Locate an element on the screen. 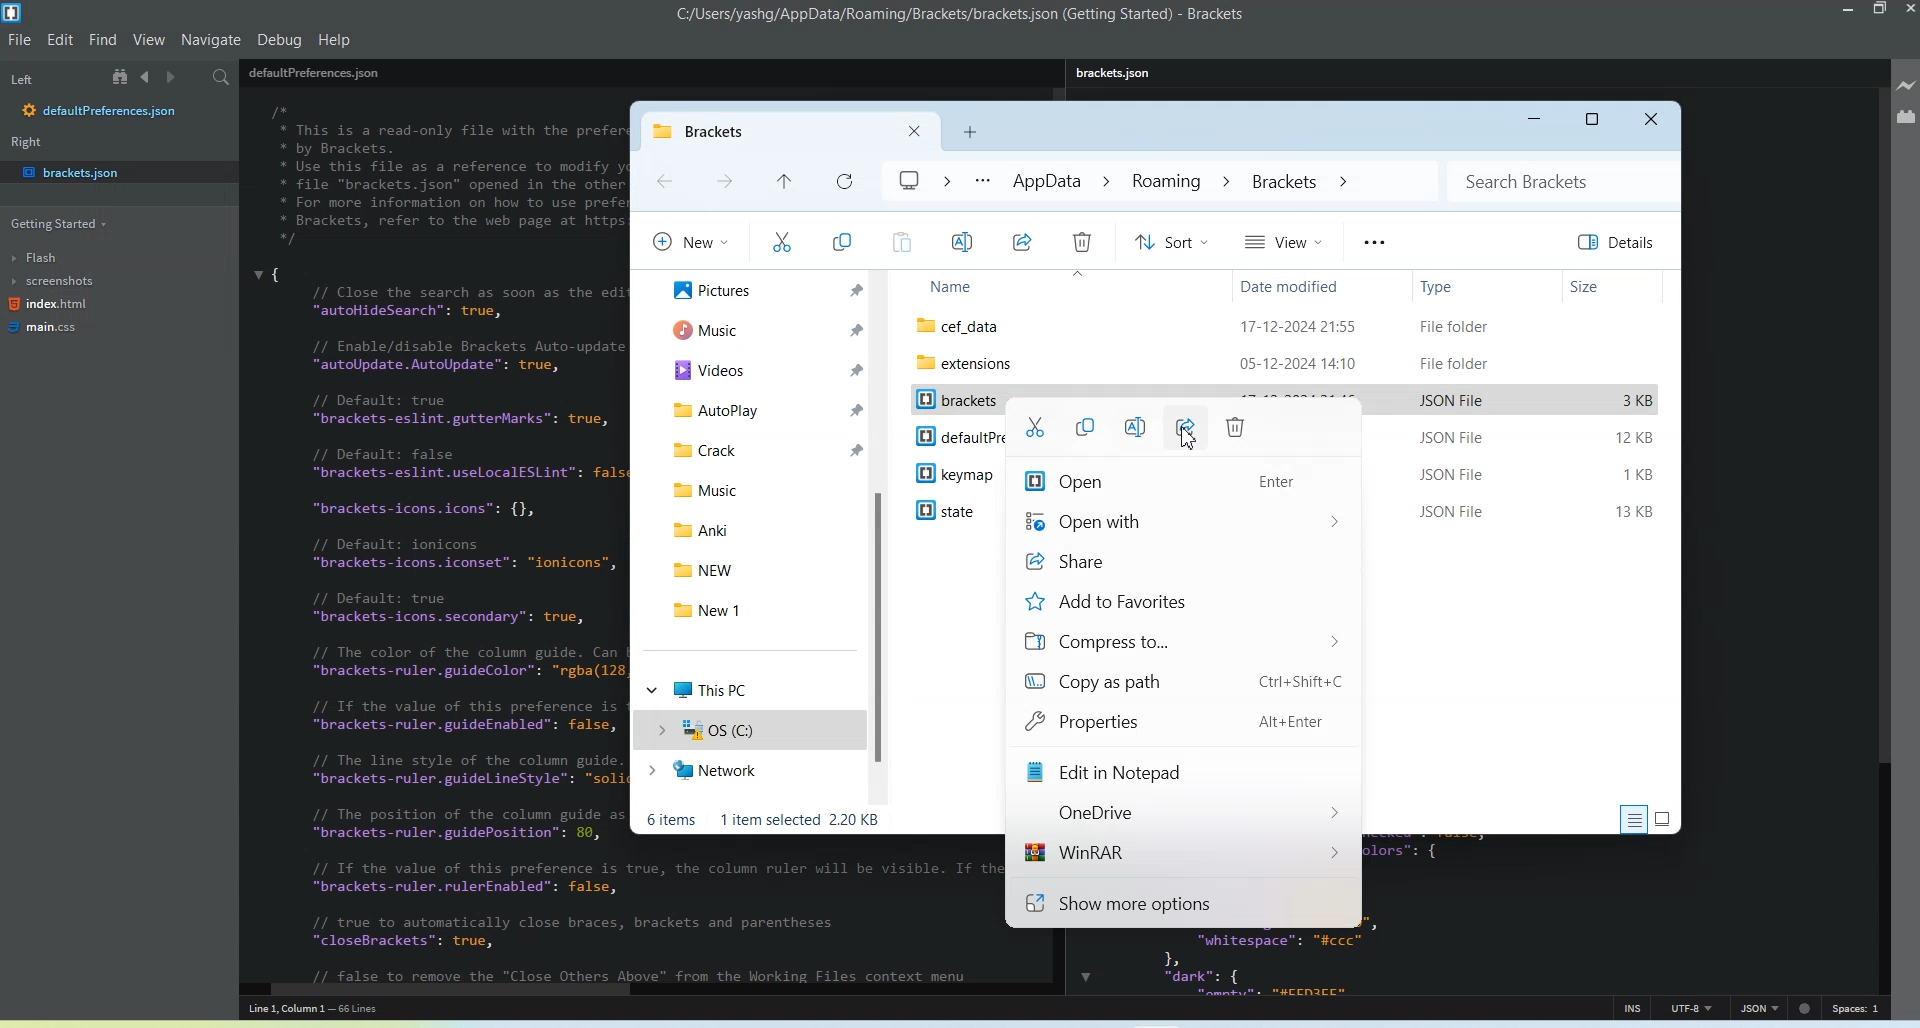 This screenshot has width=1920, height=1028. Close is located at coordinates (1908, 11).